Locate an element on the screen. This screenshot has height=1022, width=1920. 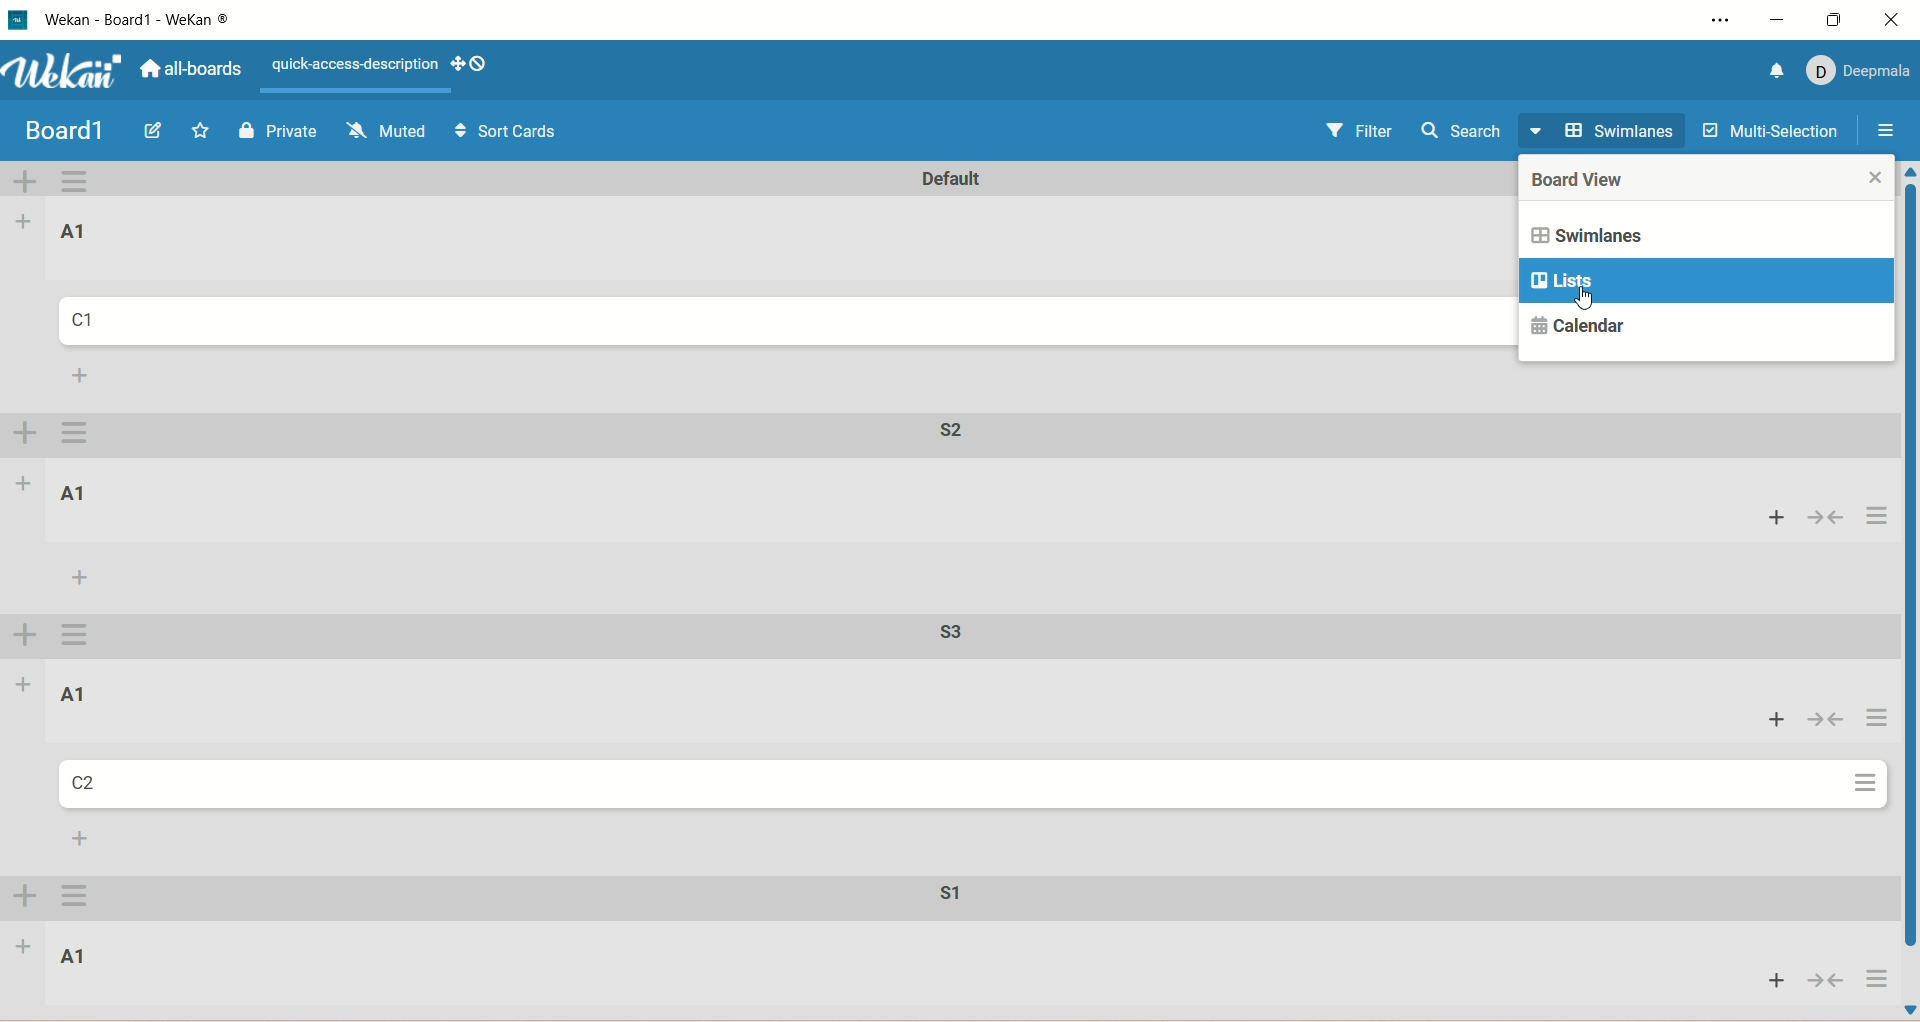
muted is located at coordinates (383, 130).